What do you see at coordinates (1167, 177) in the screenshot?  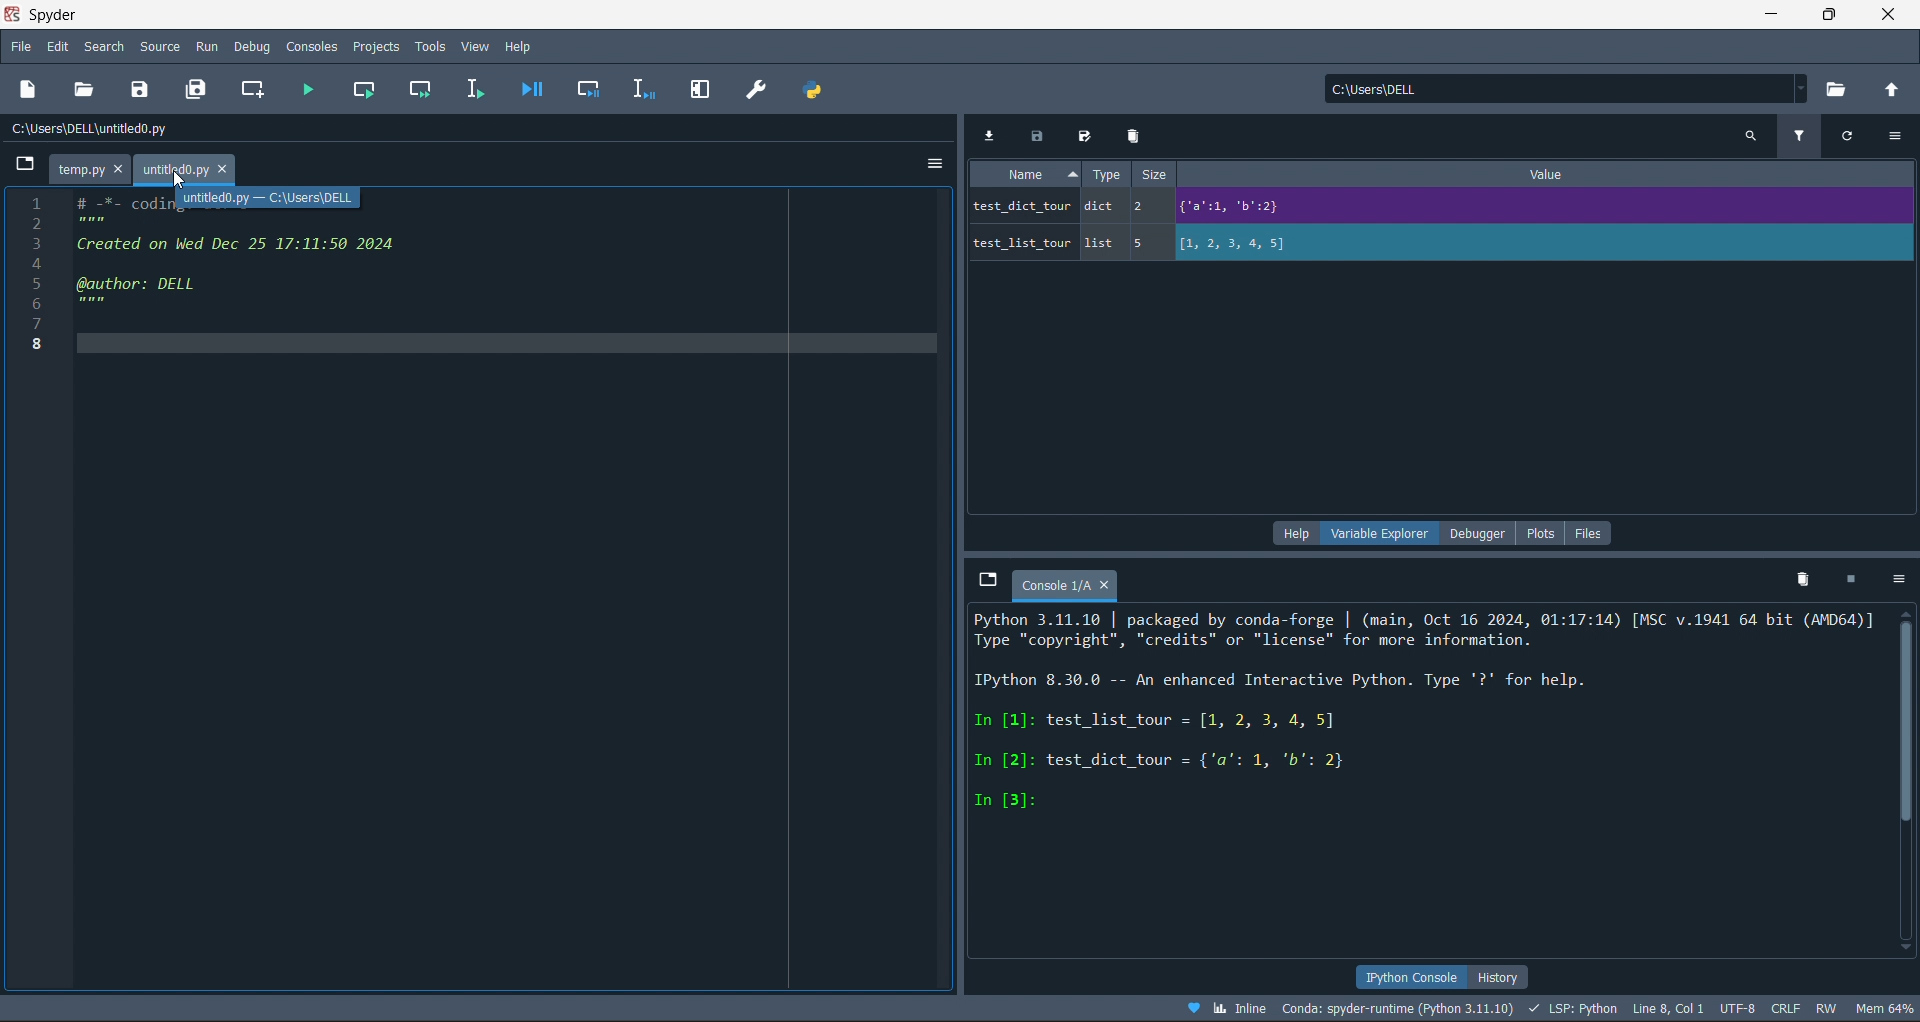 I see `size` at bounding box center [1167, 177].